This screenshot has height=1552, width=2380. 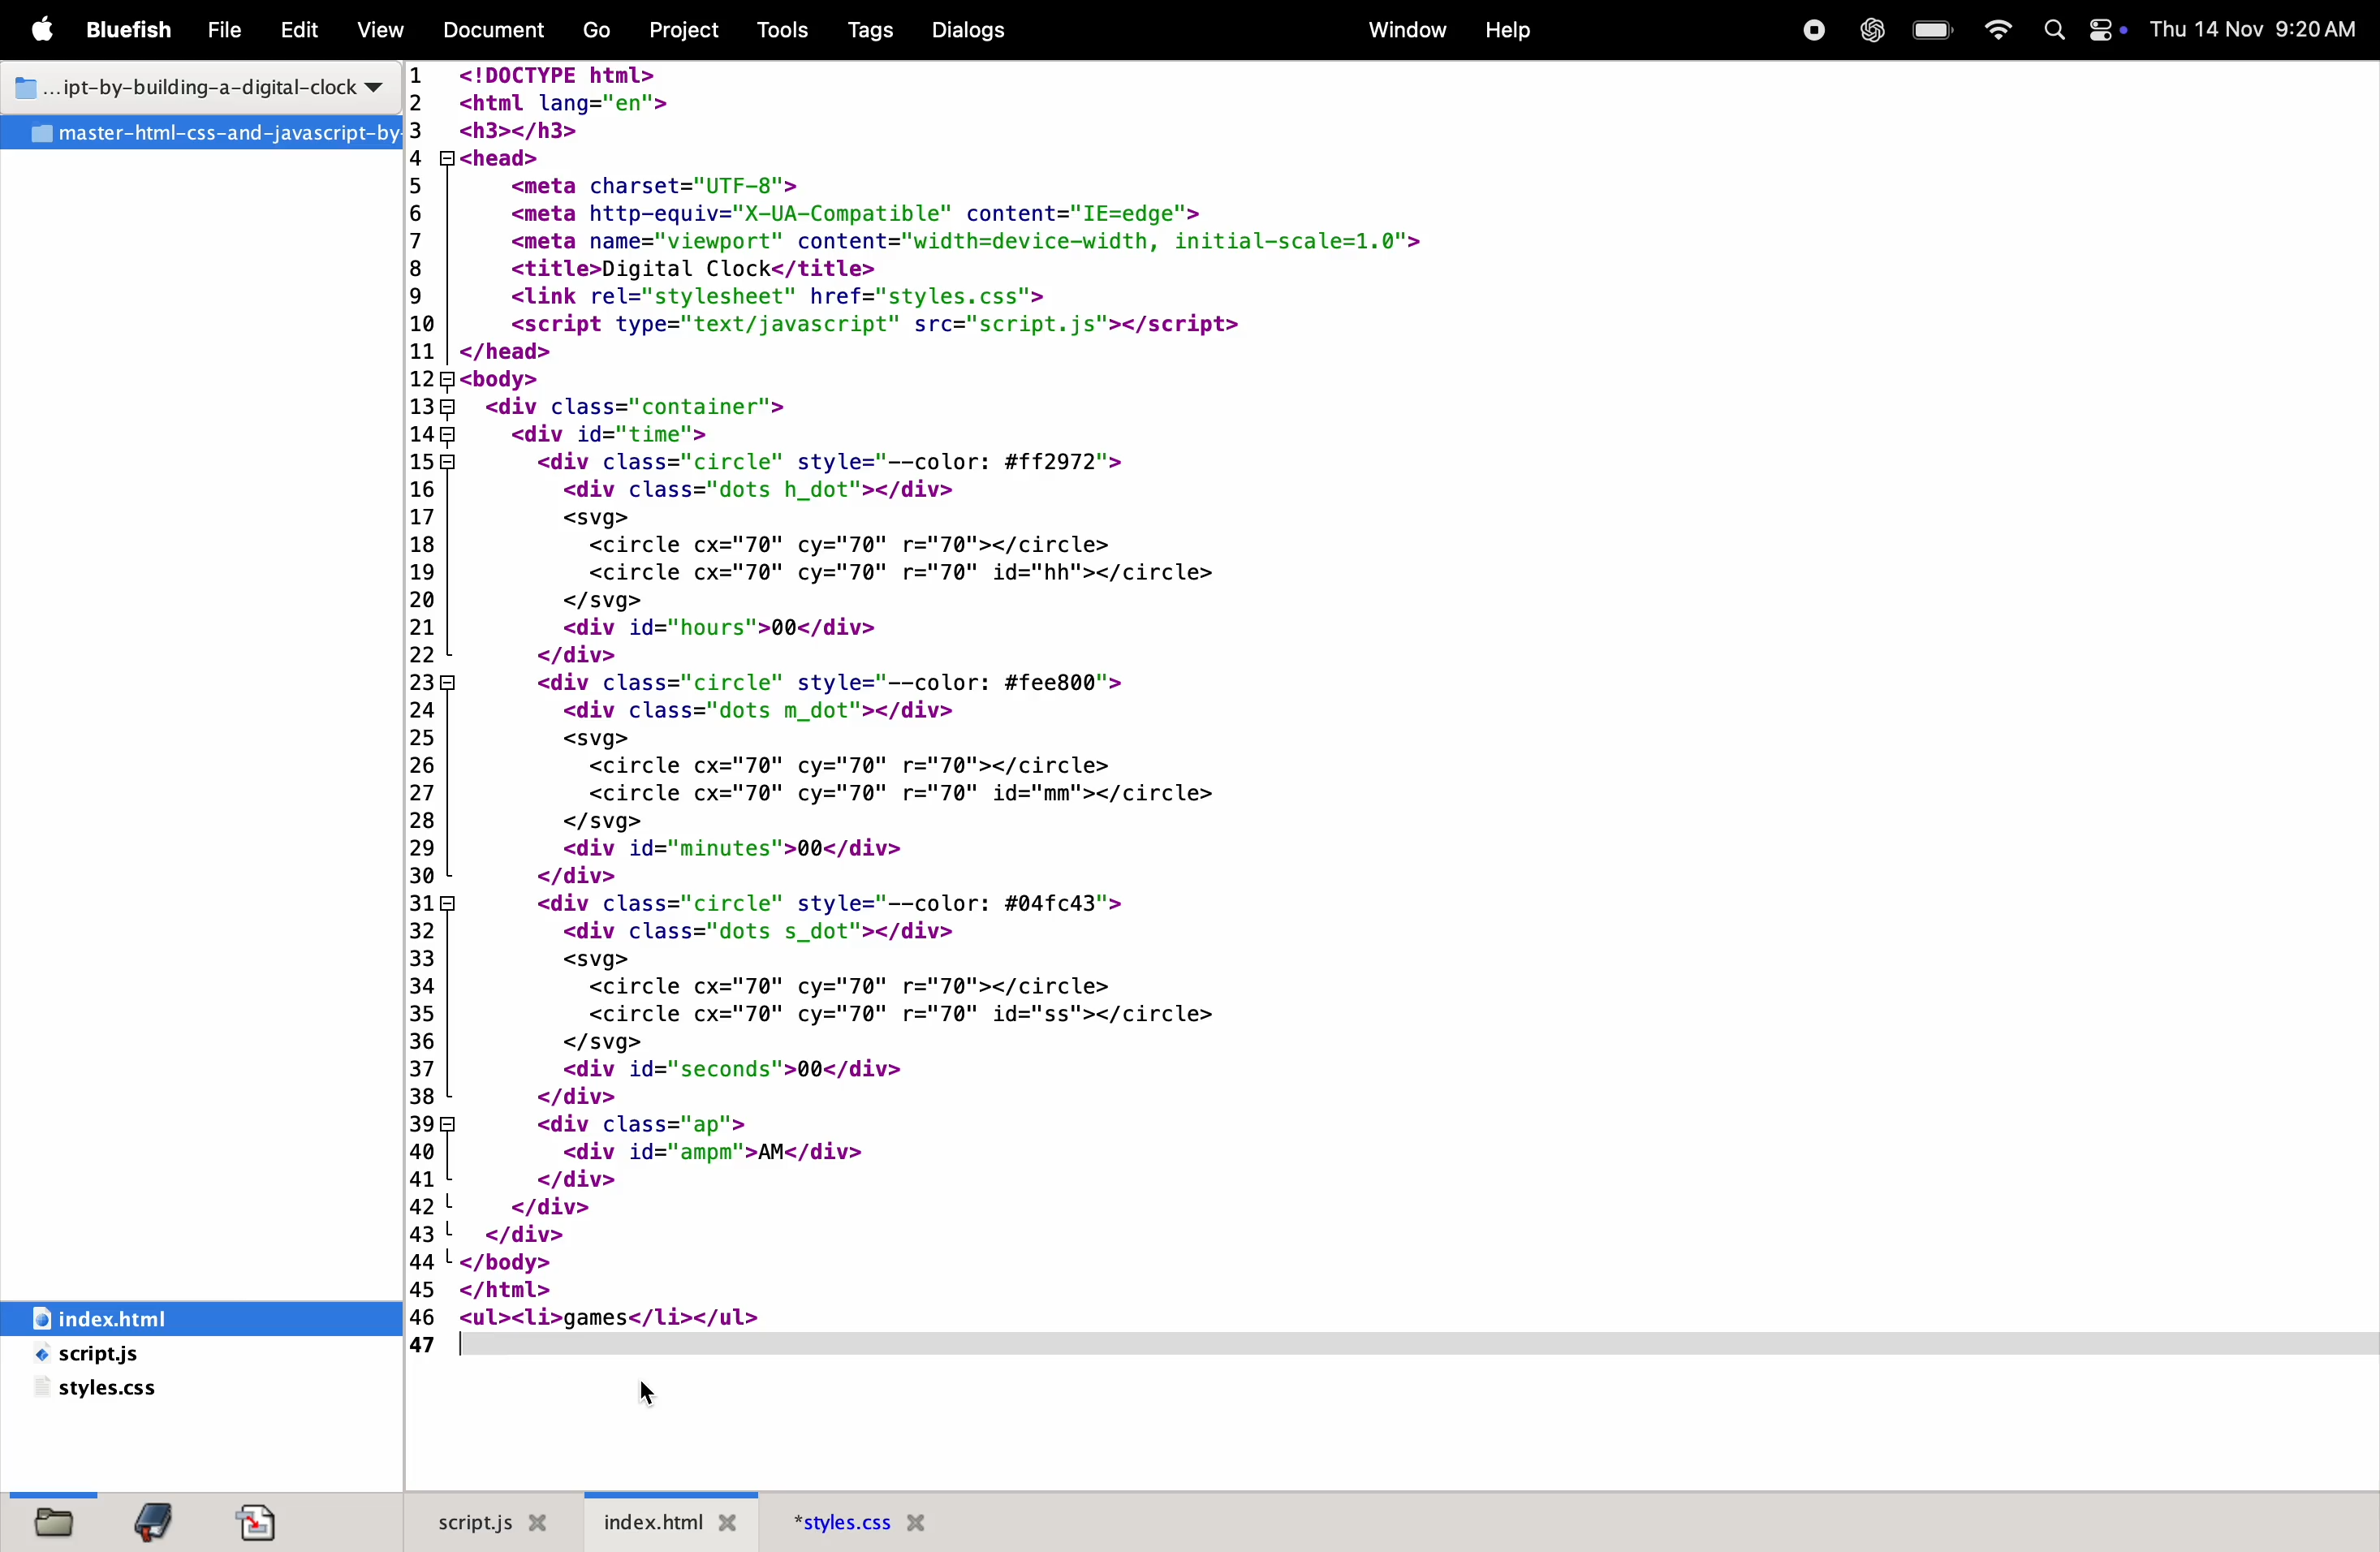 What do you see at coordinates (2079, 31) in the screenshot?
I see `Apple widgets` at bounding box center [2079, 31].